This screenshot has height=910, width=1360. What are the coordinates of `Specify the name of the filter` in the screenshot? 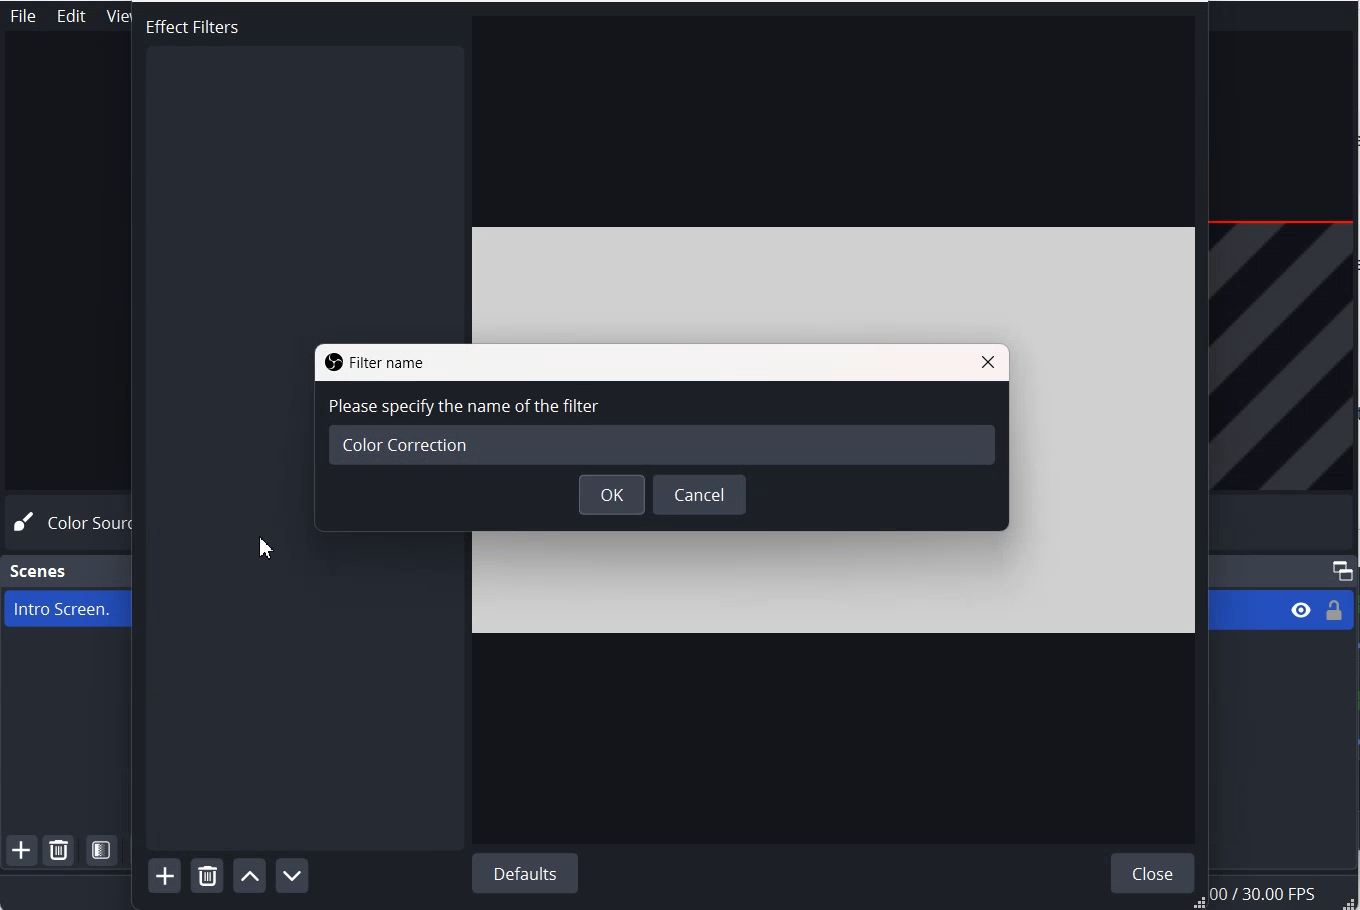 It's located at (661, 432).